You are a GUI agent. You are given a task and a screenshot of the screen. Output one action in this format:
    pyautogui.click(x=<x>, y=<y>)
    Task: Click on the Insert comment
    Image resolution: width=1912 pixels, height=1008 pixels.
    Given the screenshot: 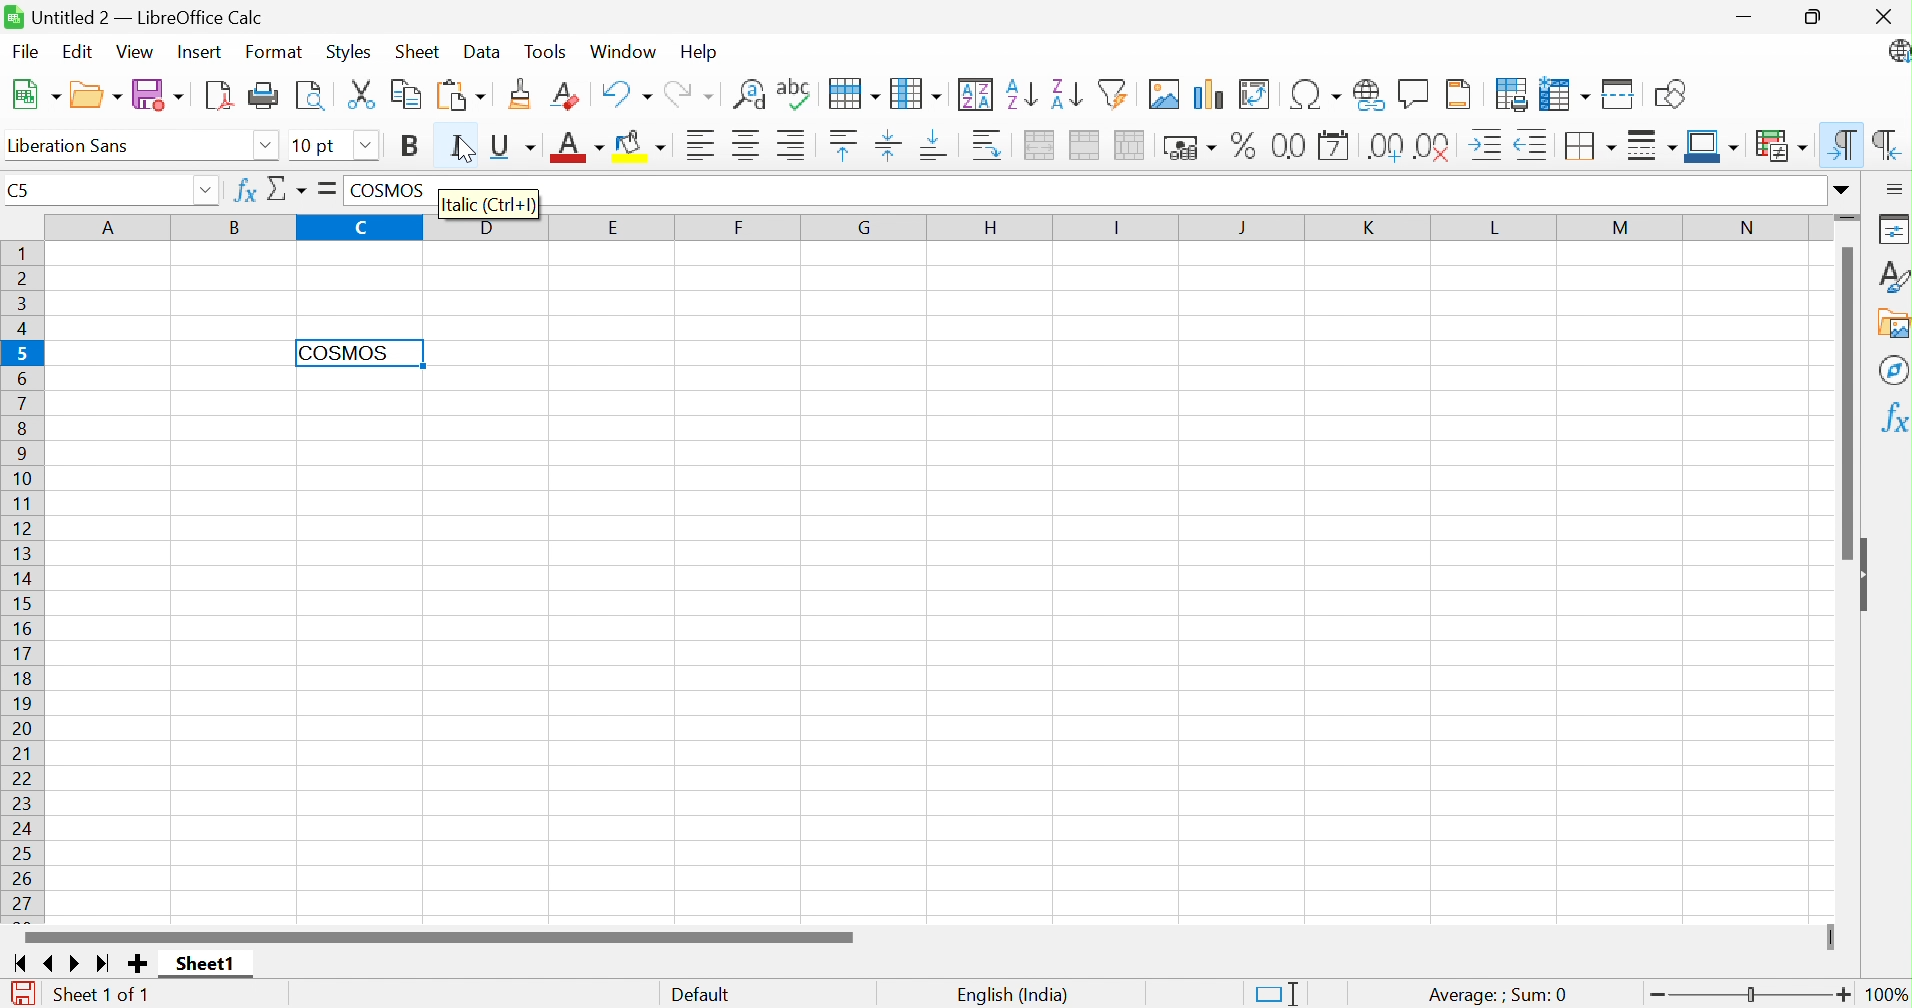 What is the action you would take?
    pyautogui.click(x=1411, y=94)
    